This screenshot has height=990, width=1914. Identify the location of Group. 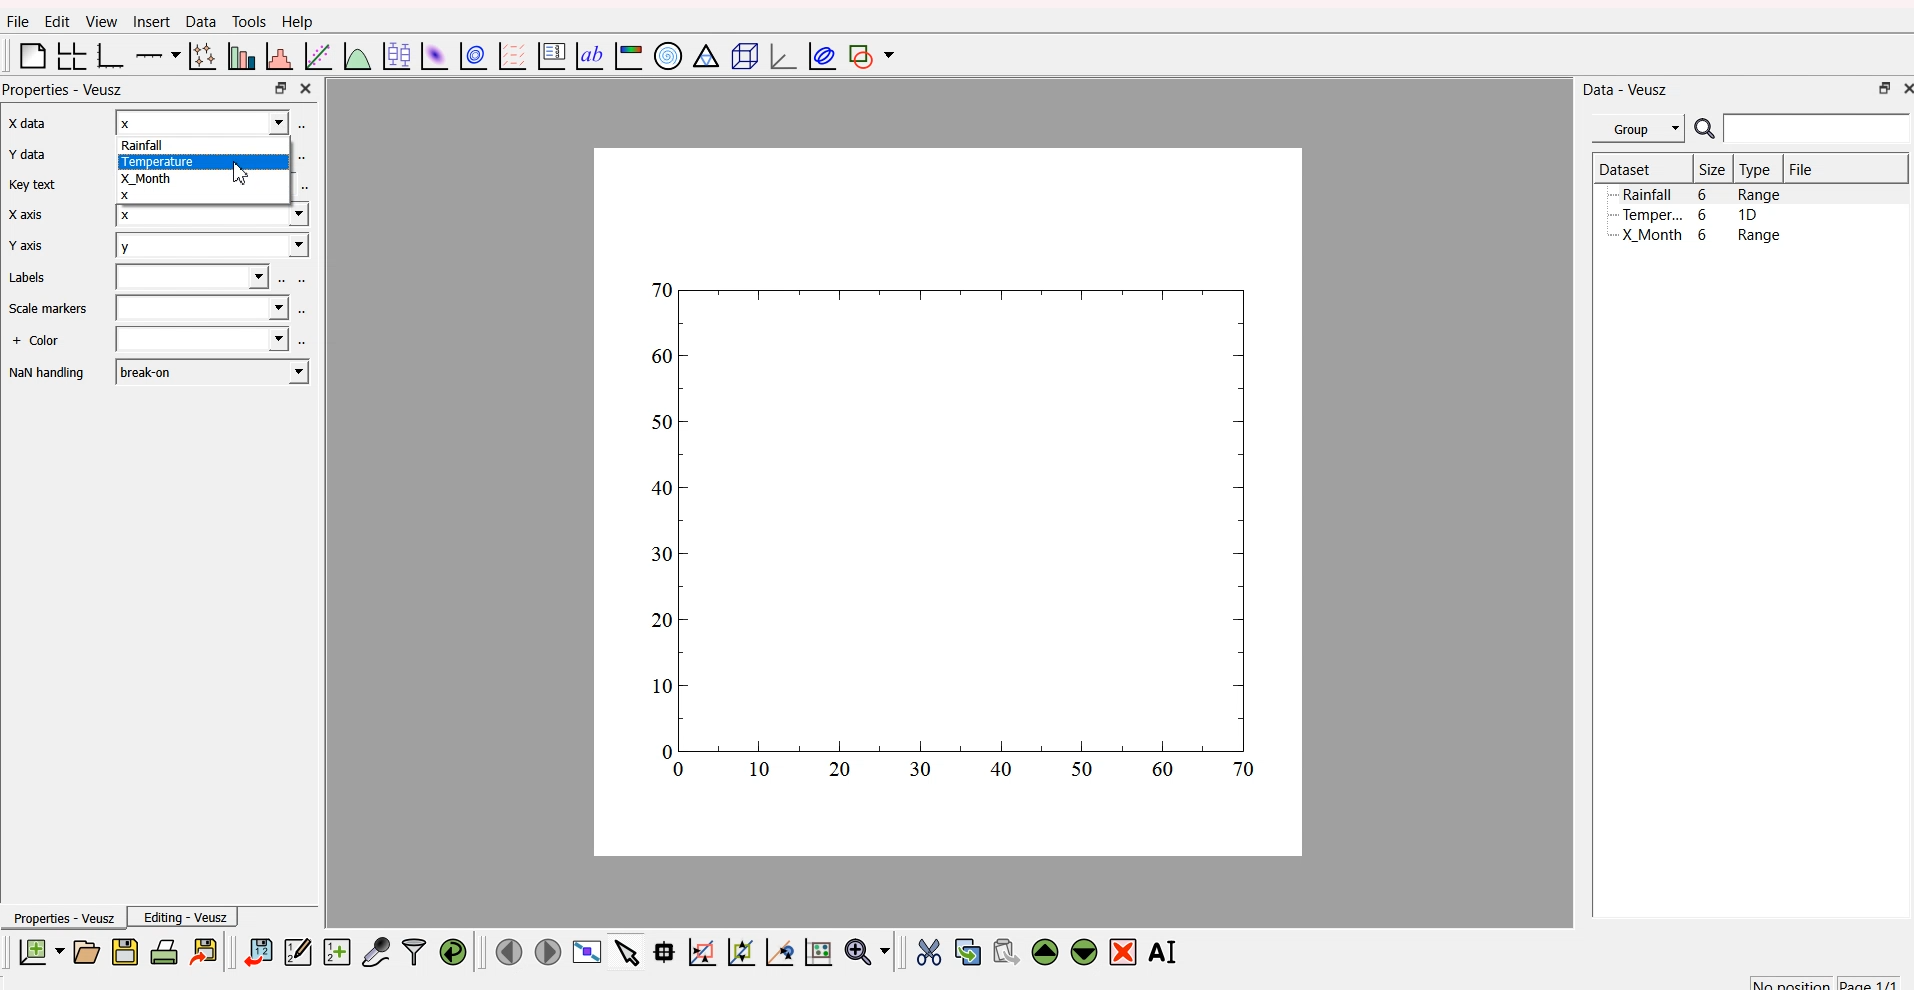
(1638, 129).